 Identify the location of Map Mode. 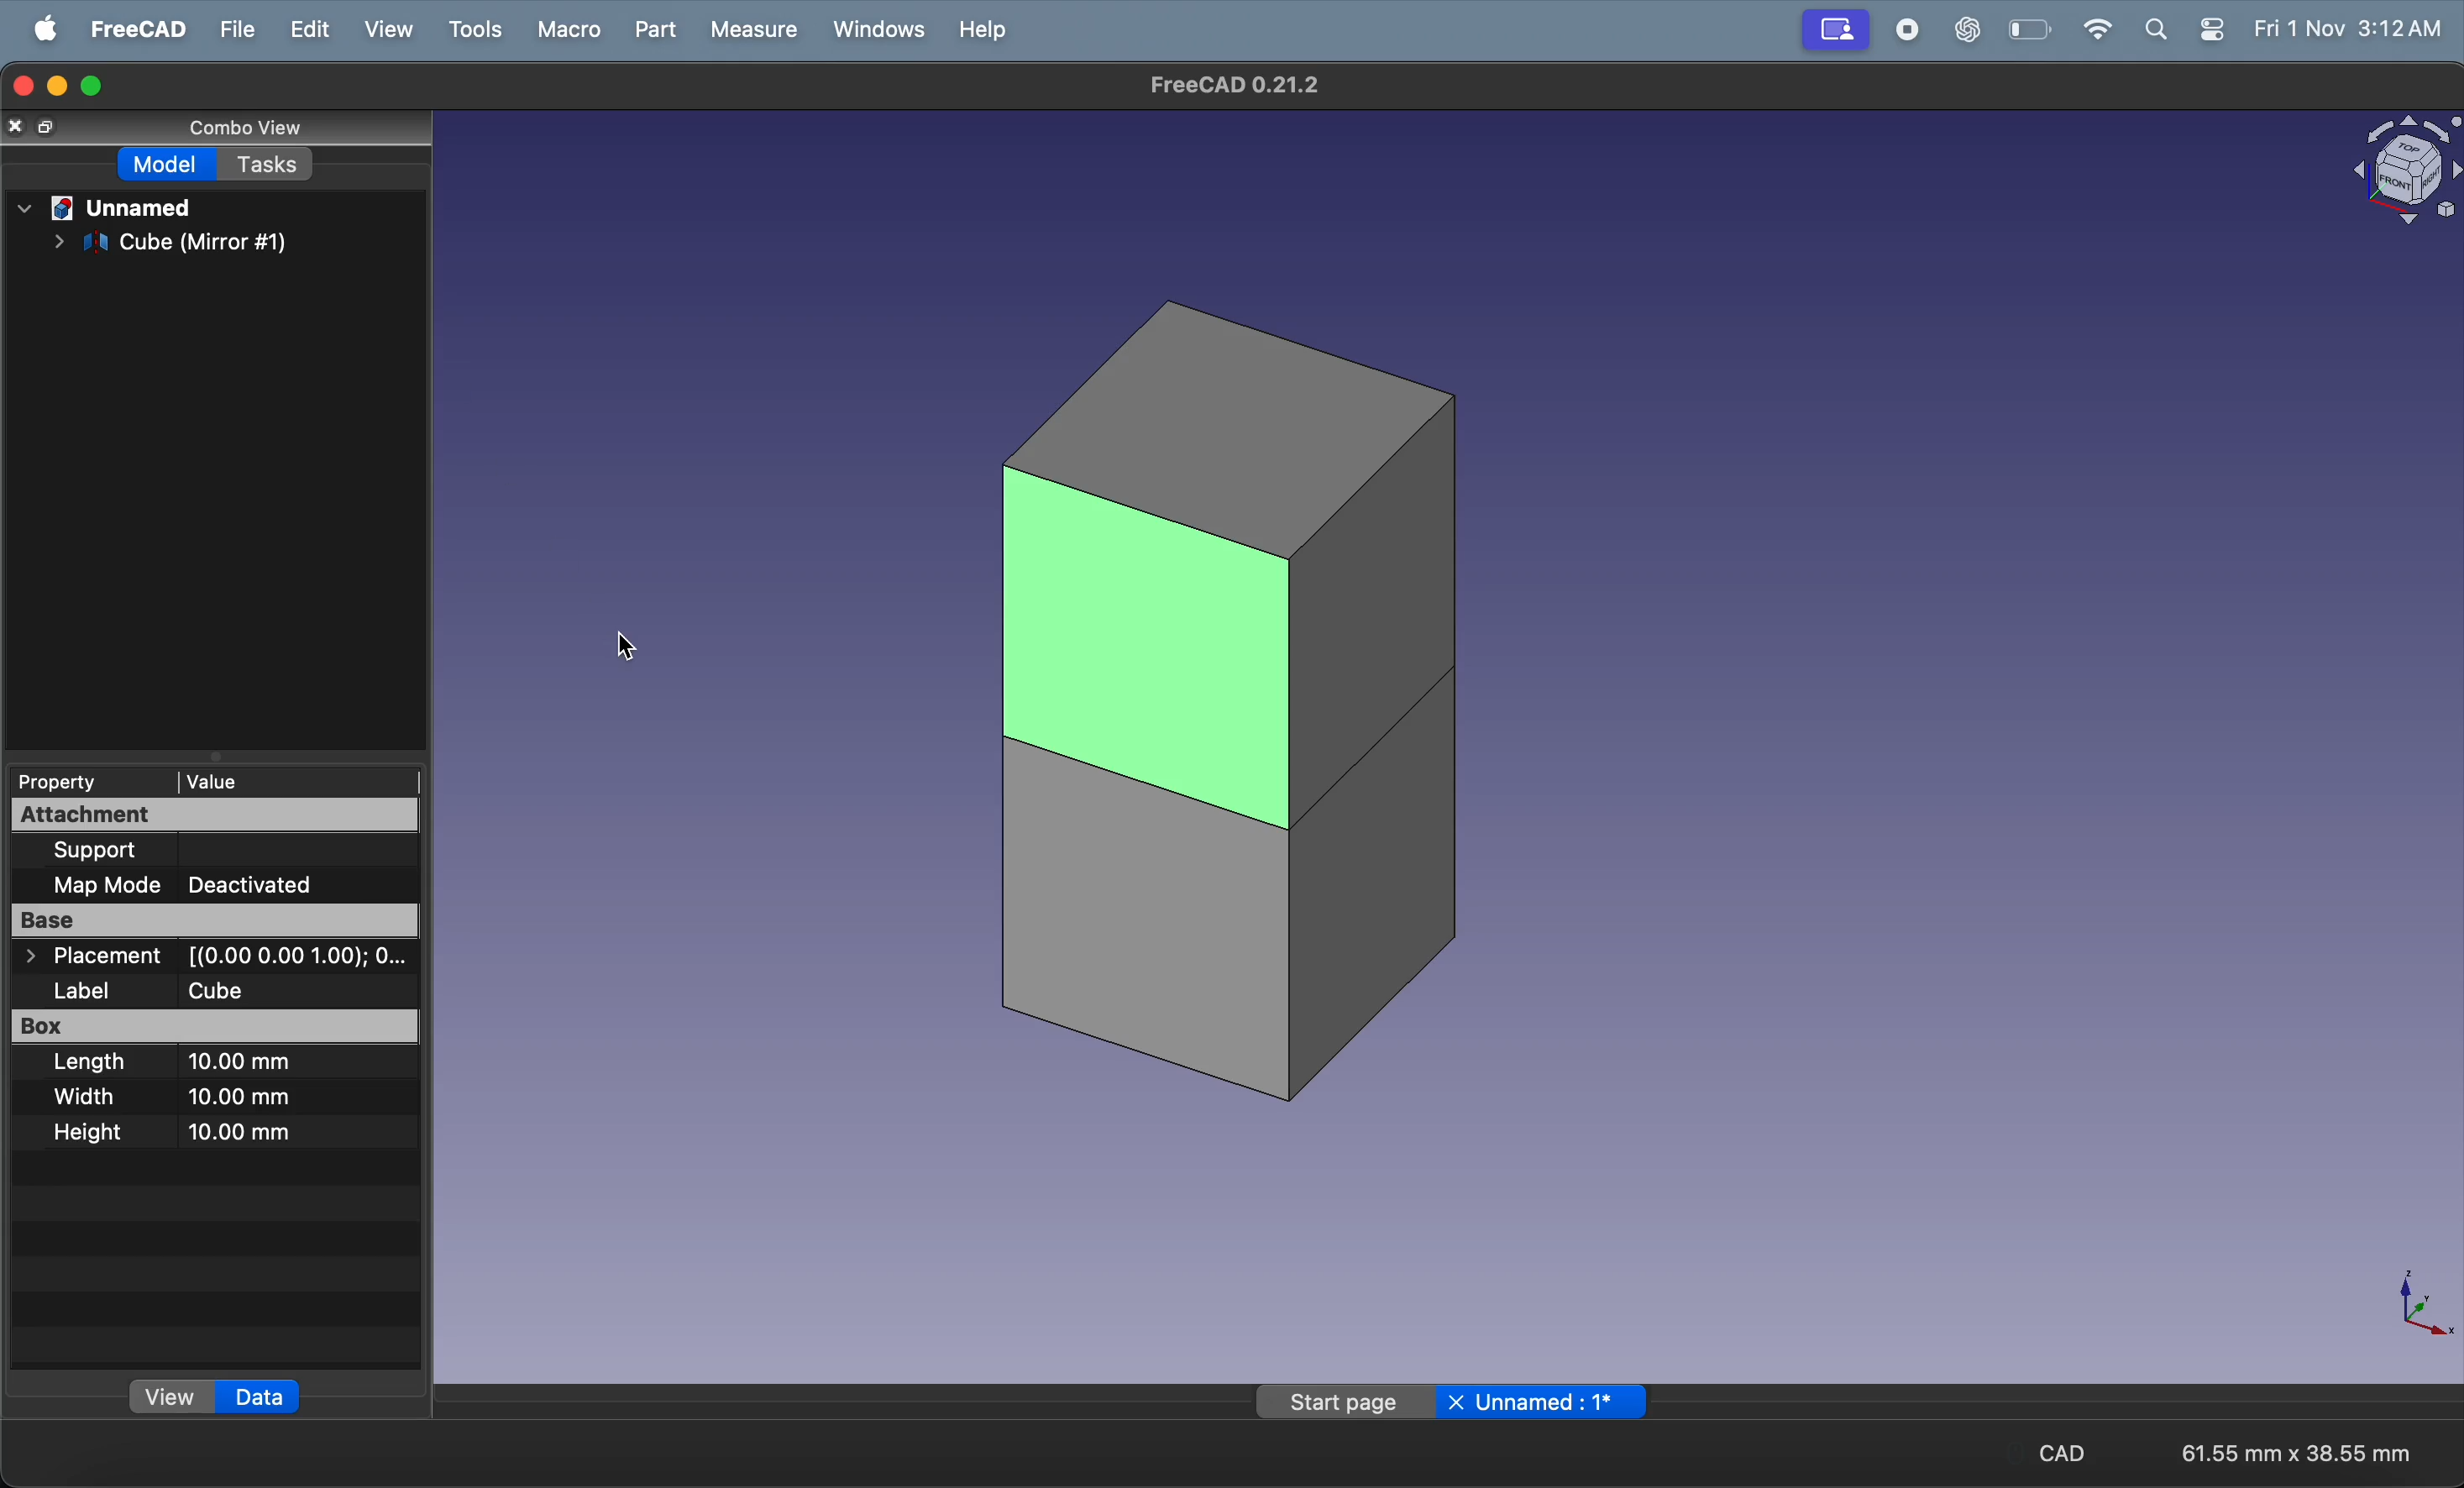
(94, 884).